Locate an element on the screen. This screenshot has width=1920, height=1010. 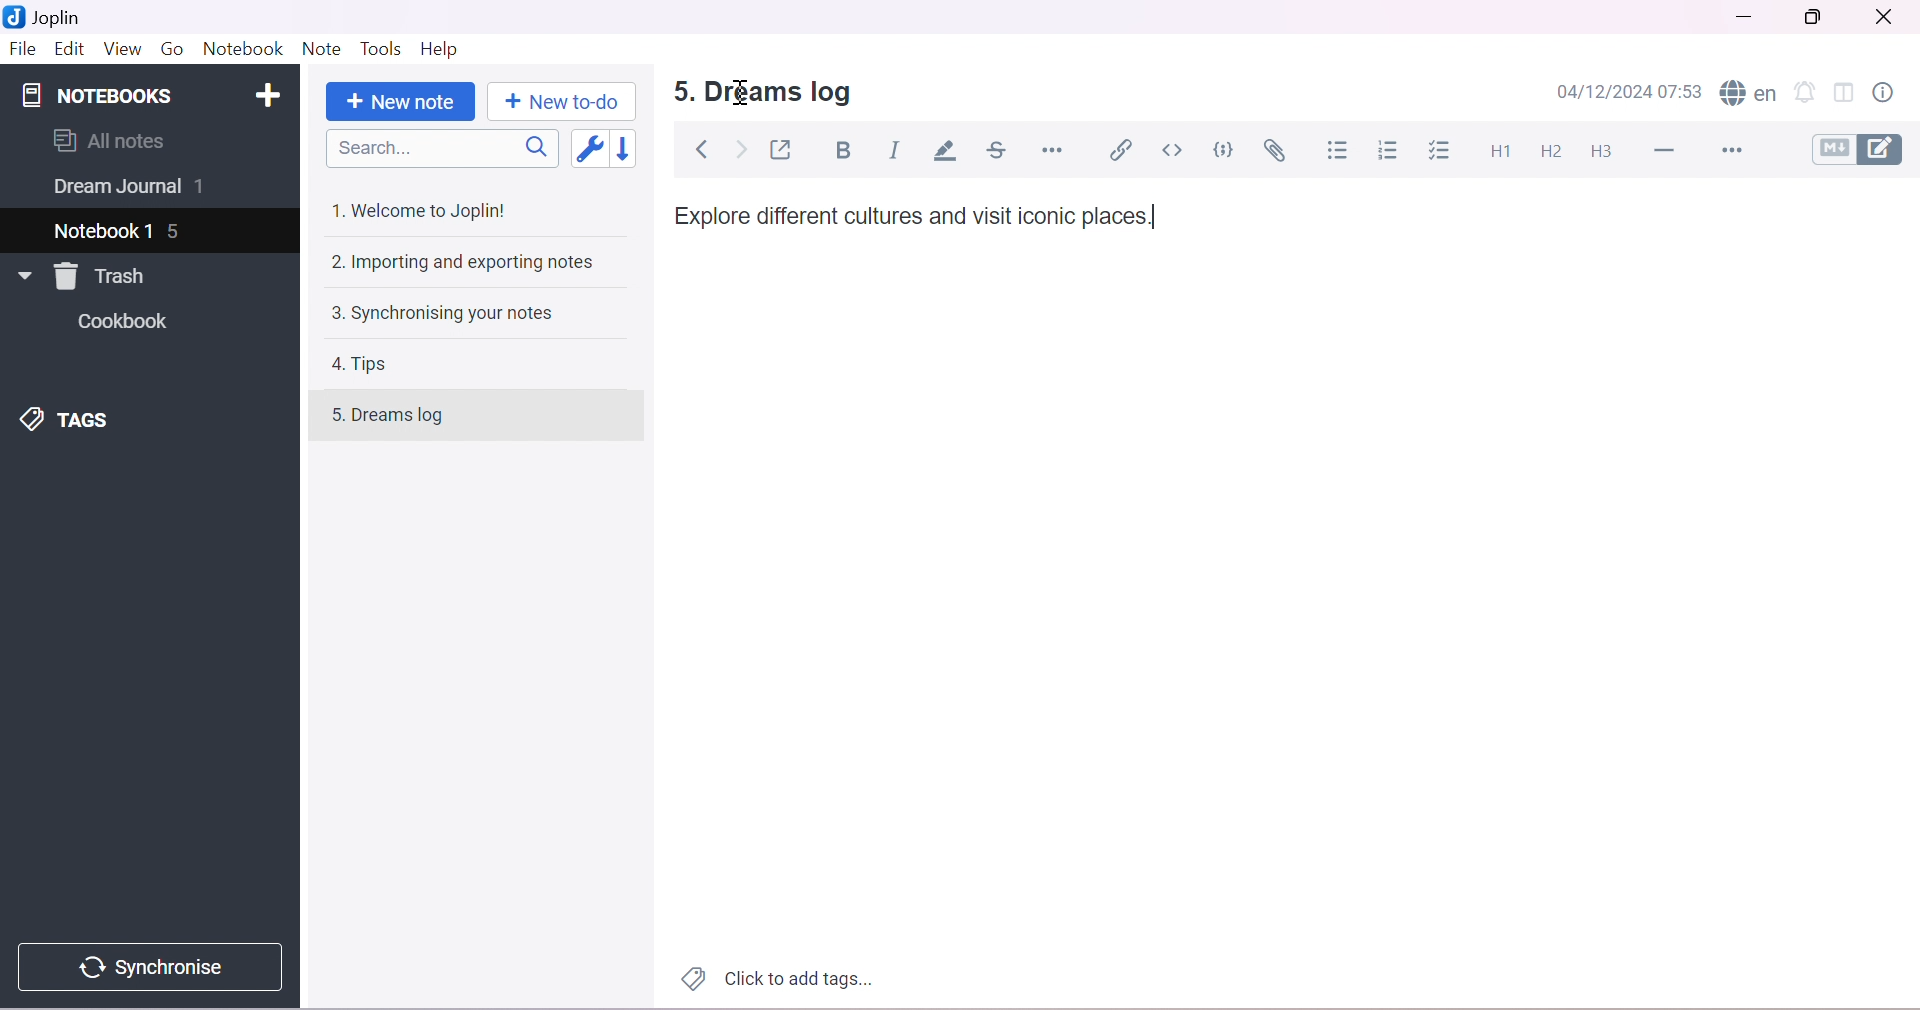
2. Importing and exporting notes is located at coordinates (466, 264).